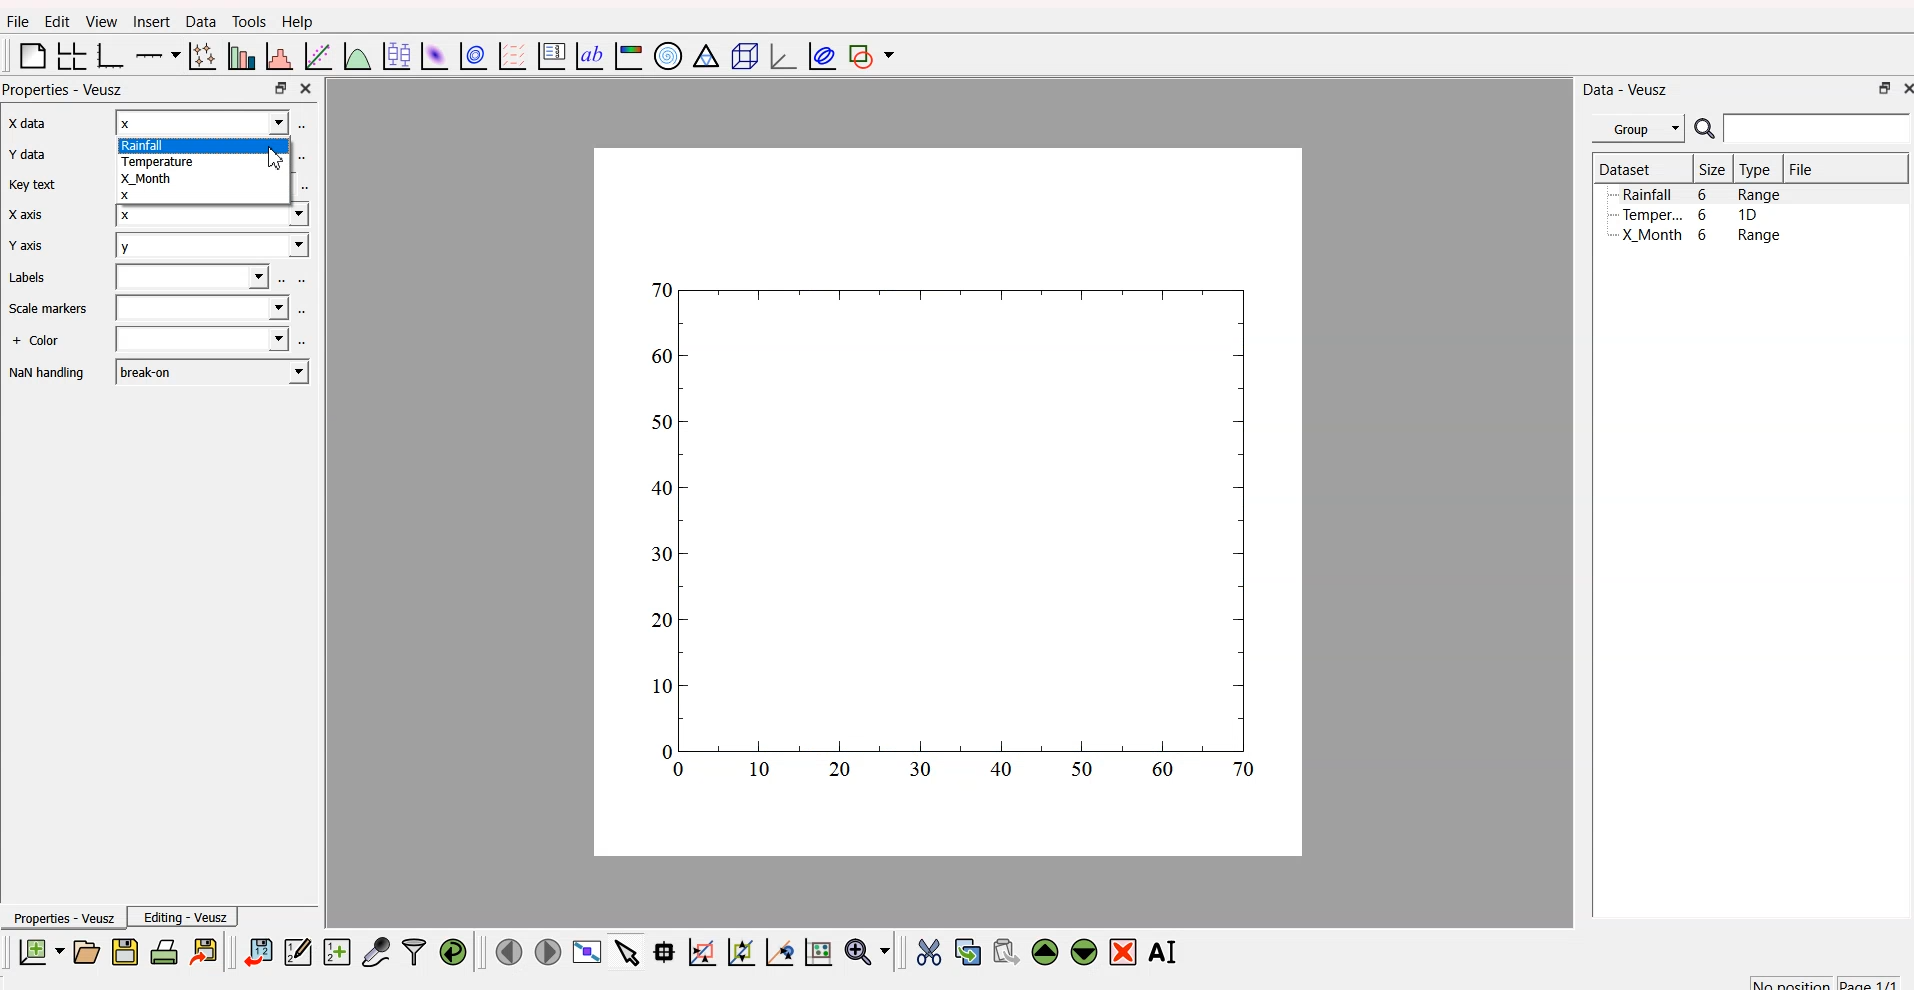 Image resolution: width=1914 pixels, height=990 pixels. Describe the element at coordinates (737, 952) in the screenshot. I see `draw points` at that location.